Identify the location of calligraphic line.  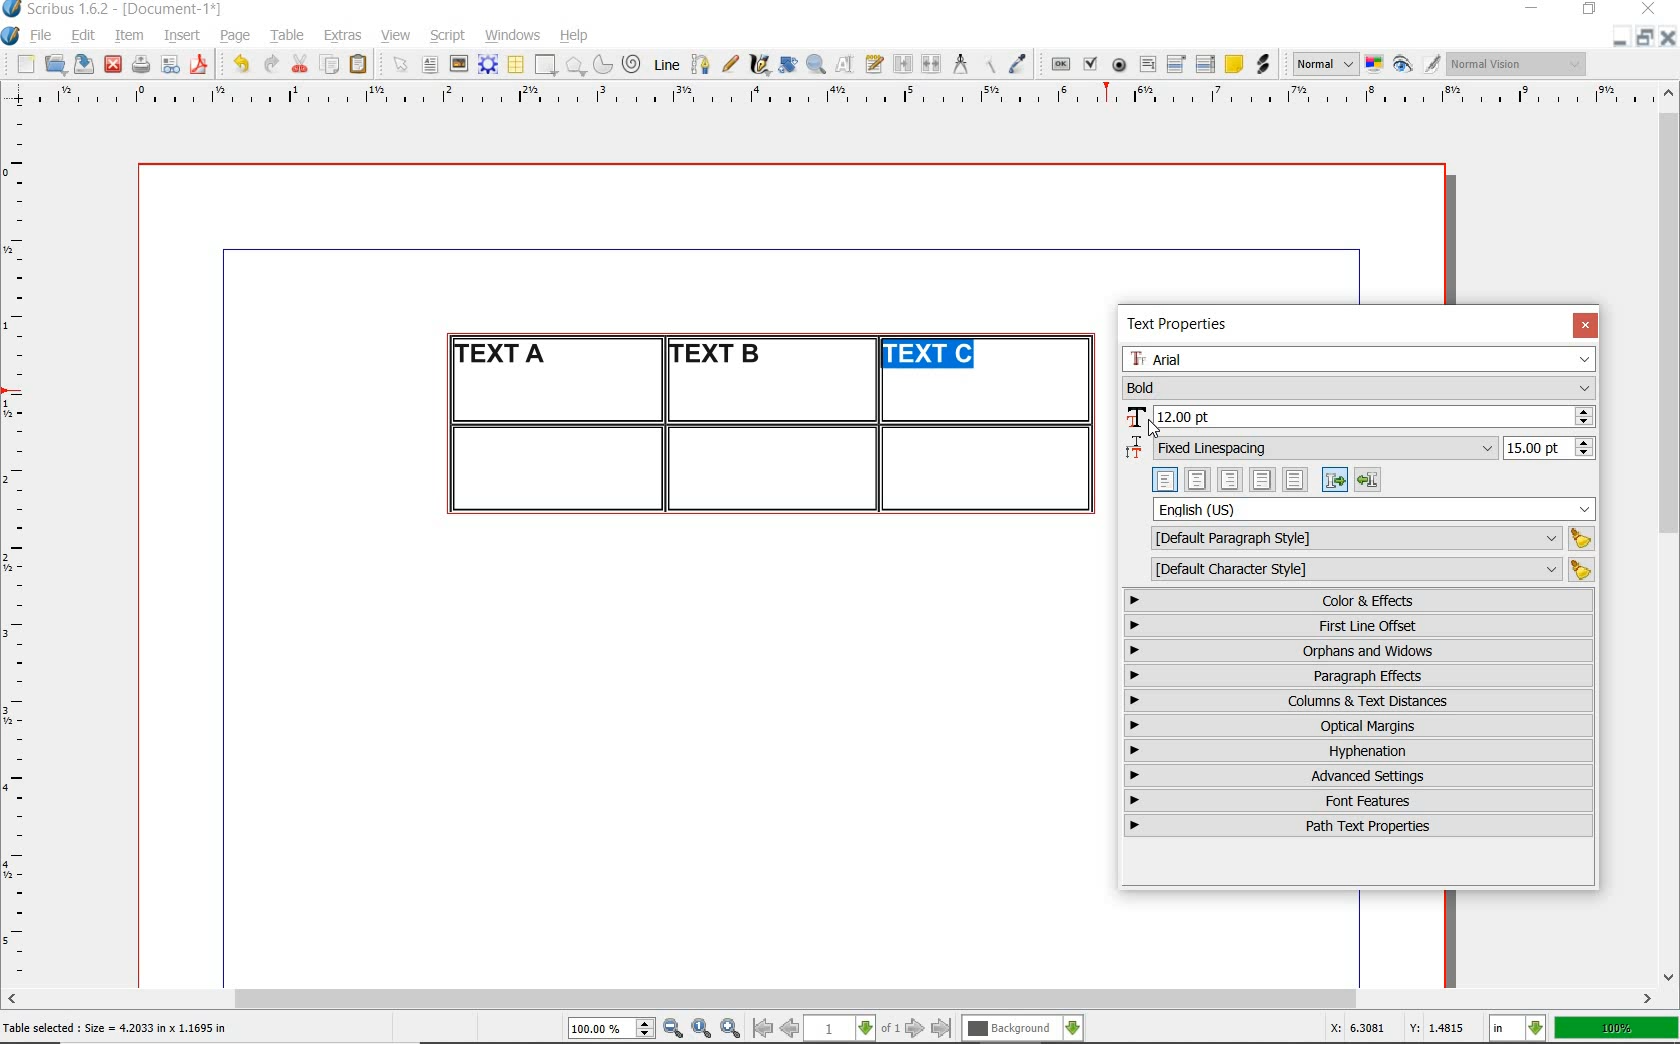
(761, 64).